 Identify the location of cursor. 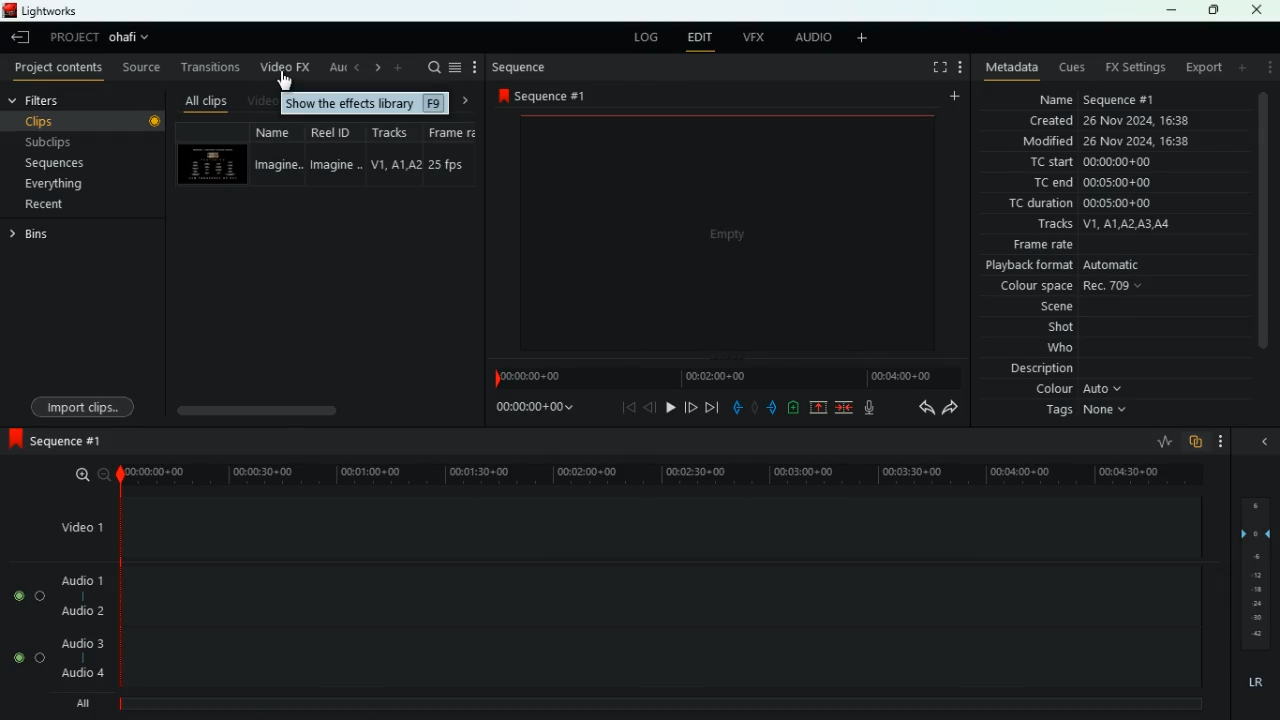
(284, 80).